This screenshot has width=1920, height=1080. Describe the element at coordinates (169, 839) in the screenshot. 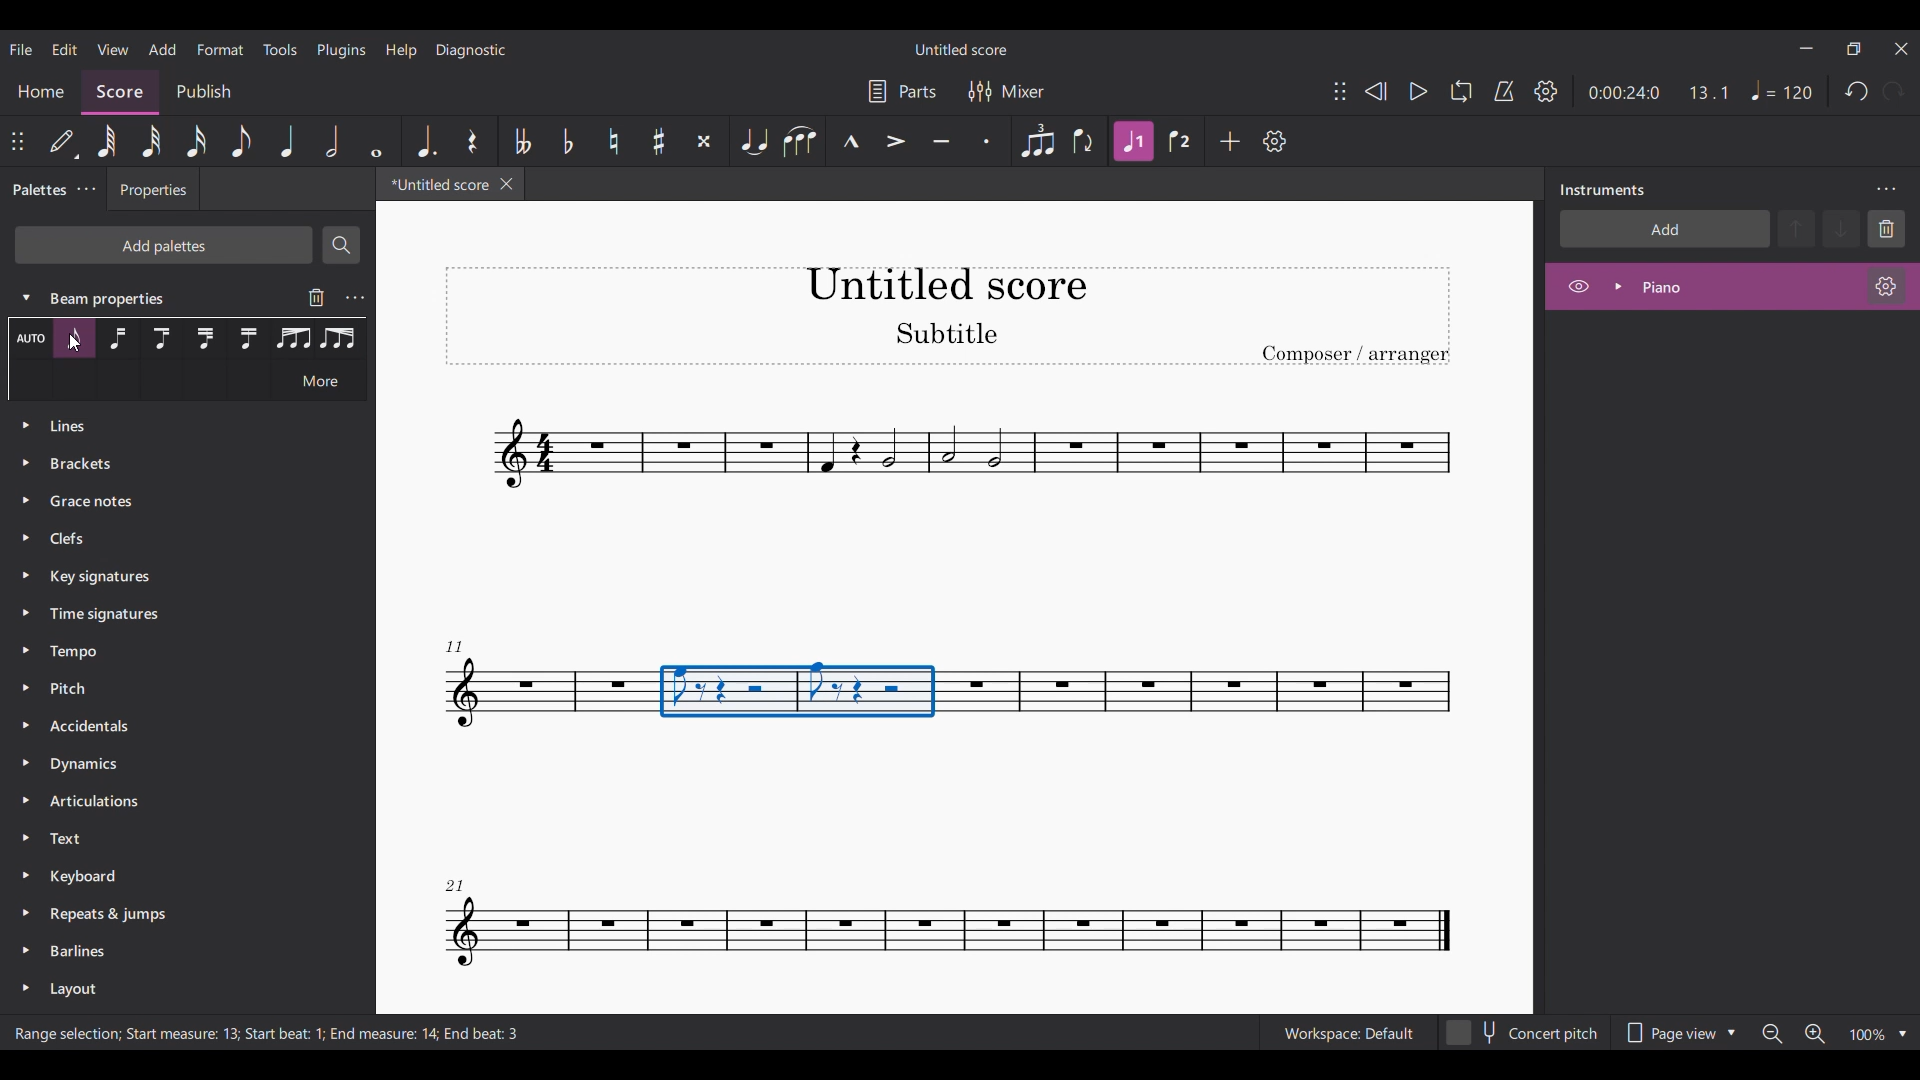

I see `Text` at that location.